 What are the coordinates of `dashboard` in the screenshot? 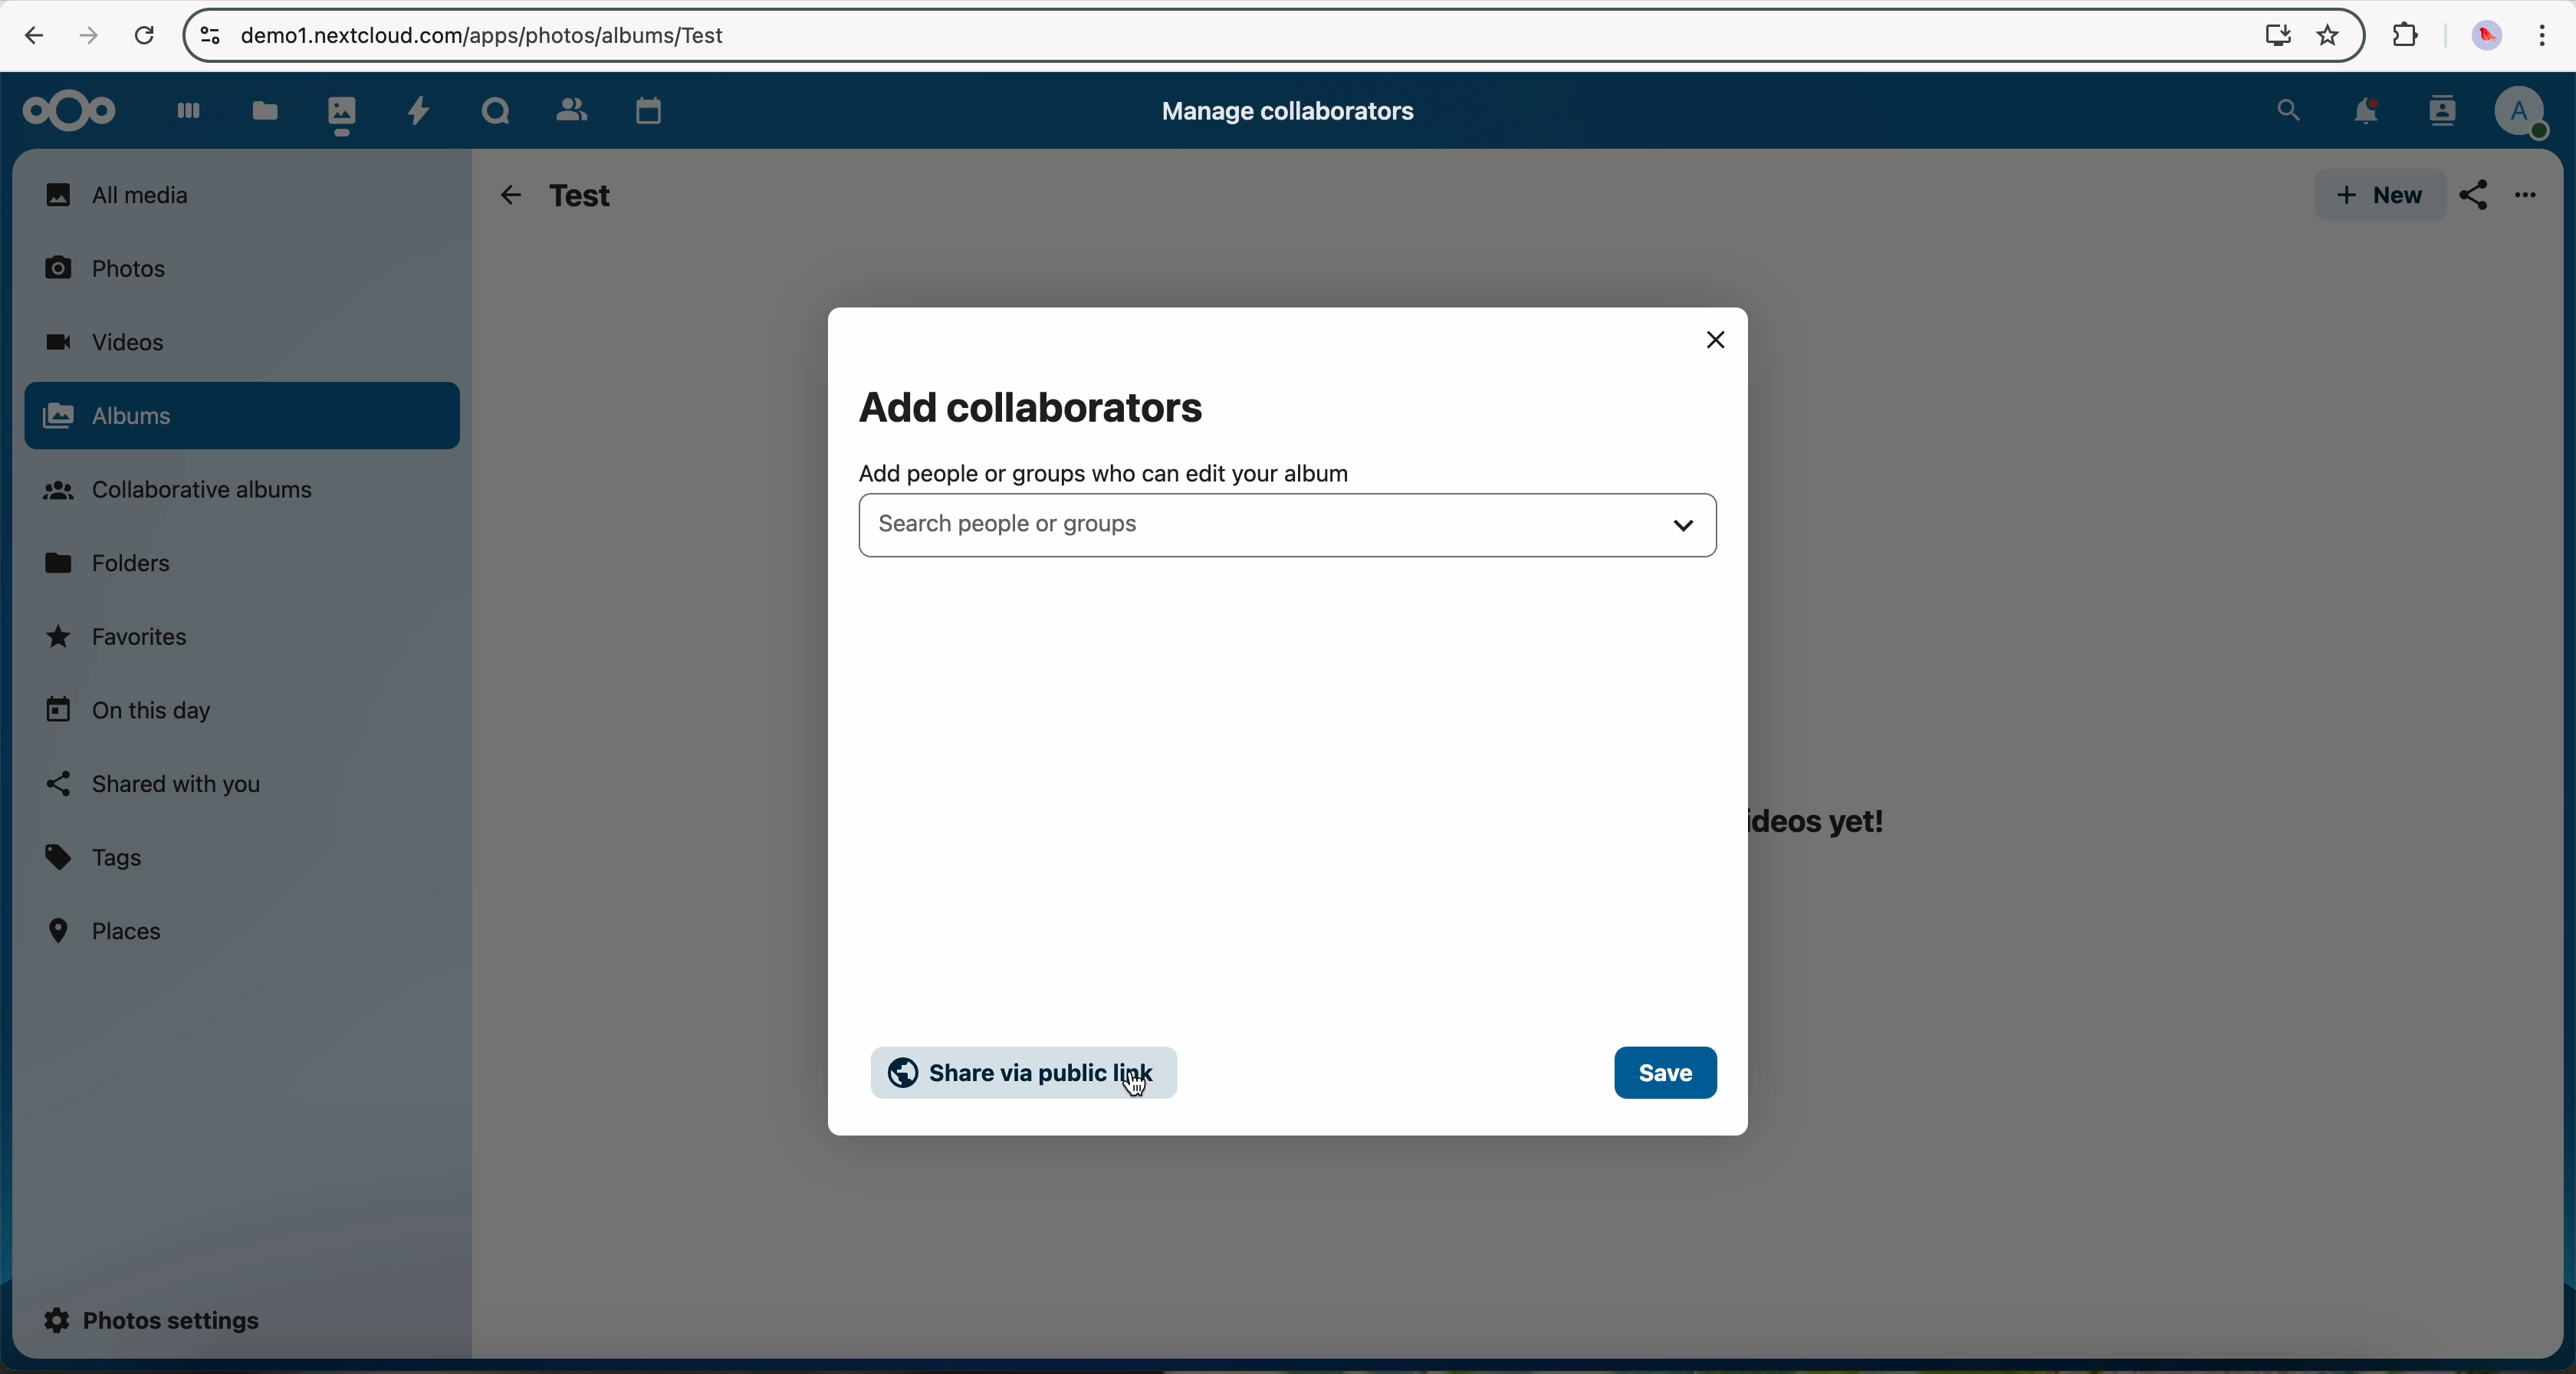 It's located at (179, 110).